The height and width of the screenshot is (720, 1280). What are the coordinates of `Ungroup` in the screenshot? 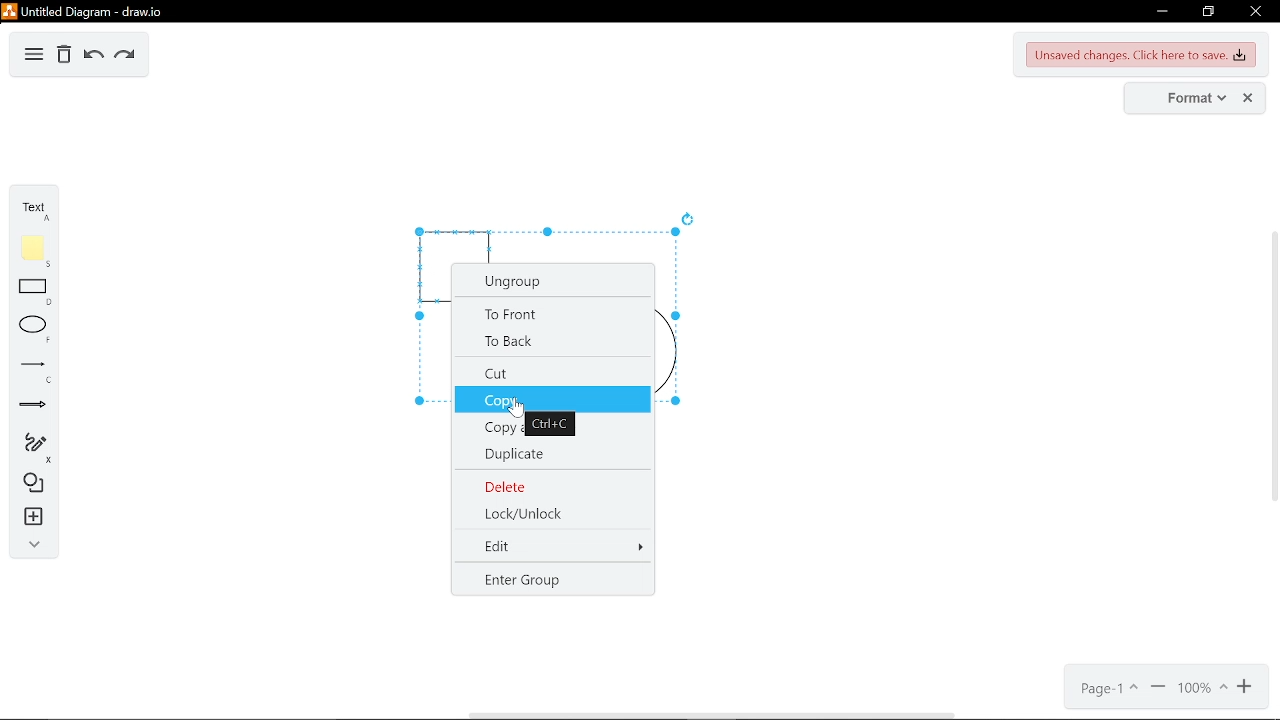 It's located at (558, 283).